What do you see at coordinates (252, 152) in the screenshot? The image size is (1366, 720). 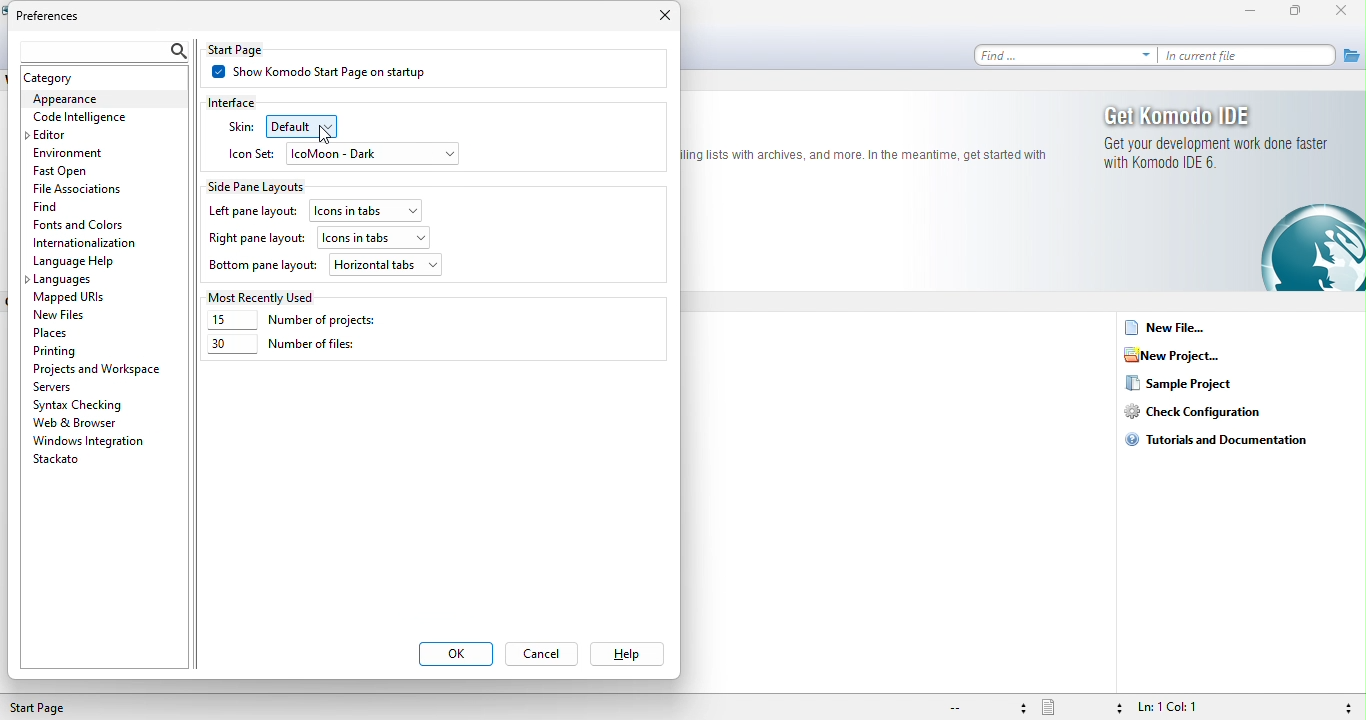 I see `icon set` at bounding box center [252, 152].